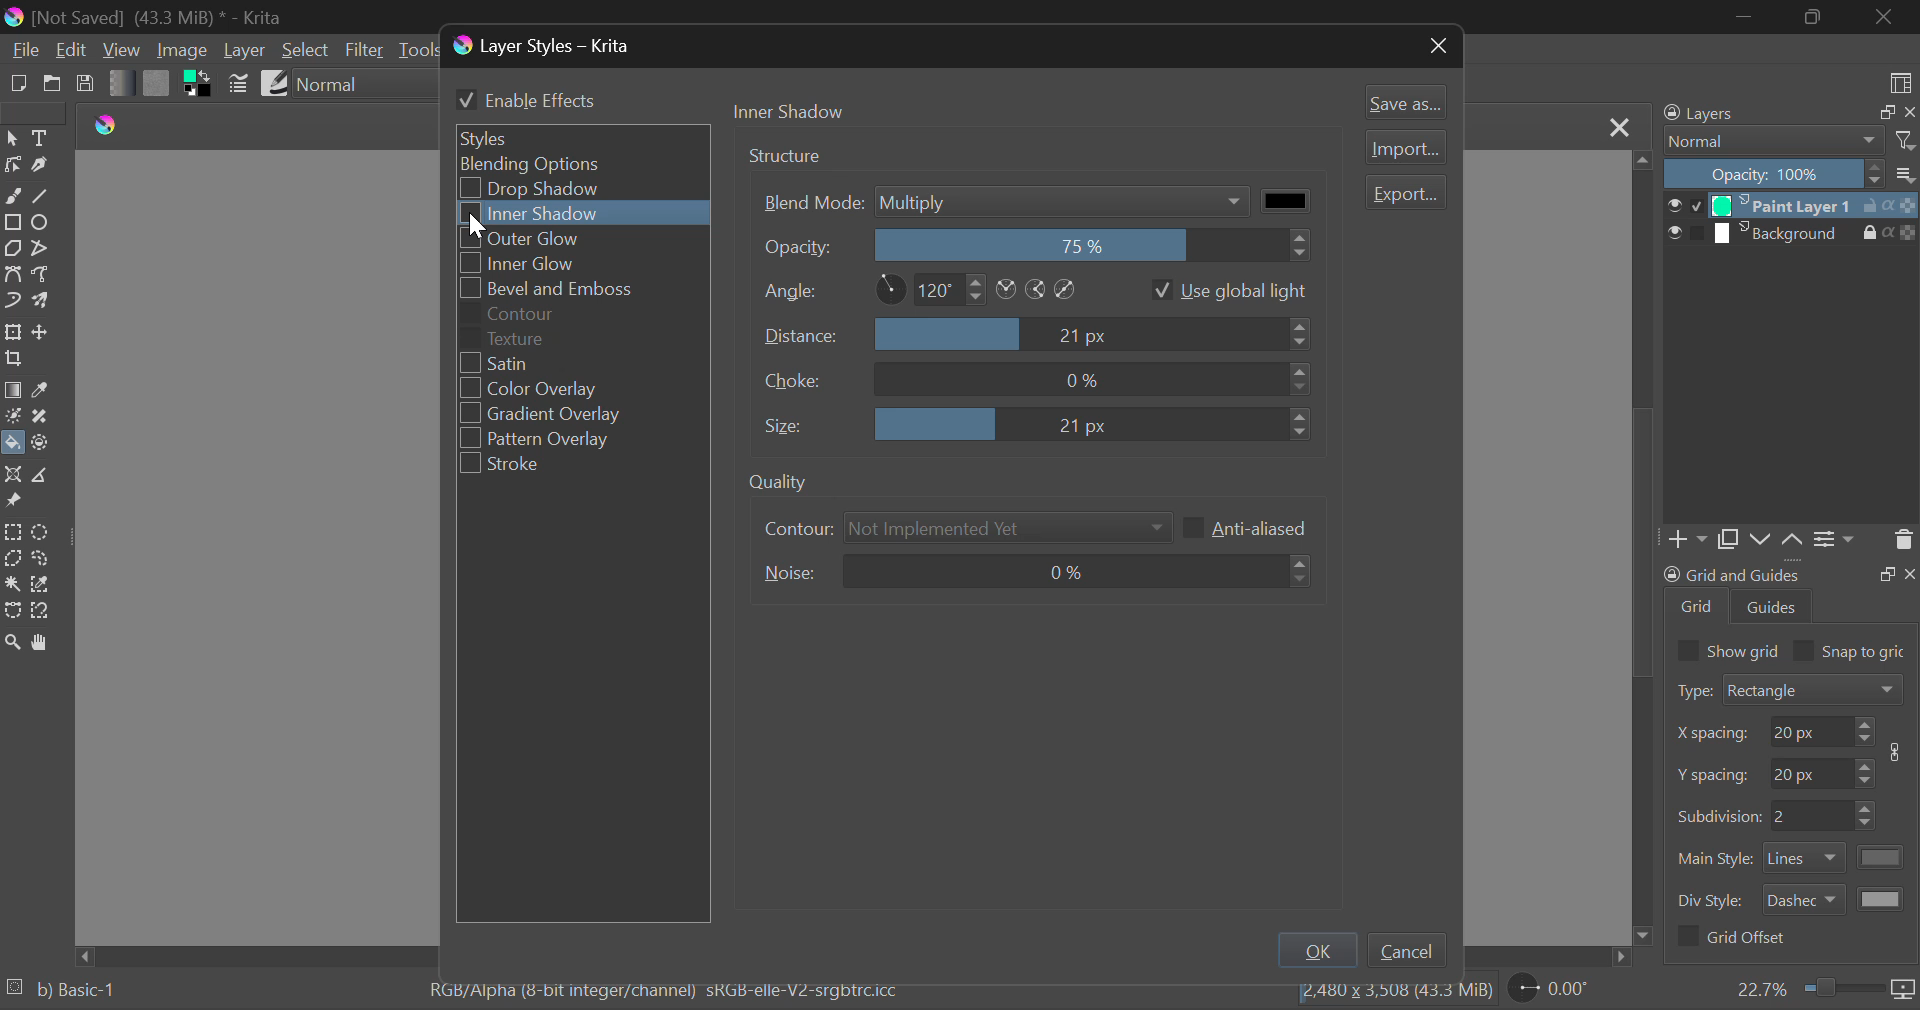 The height and width of the screenshot is (1010, 1920). Describe the element at coordinates (179, 51) in the screenshot. I see `Image` at that location.